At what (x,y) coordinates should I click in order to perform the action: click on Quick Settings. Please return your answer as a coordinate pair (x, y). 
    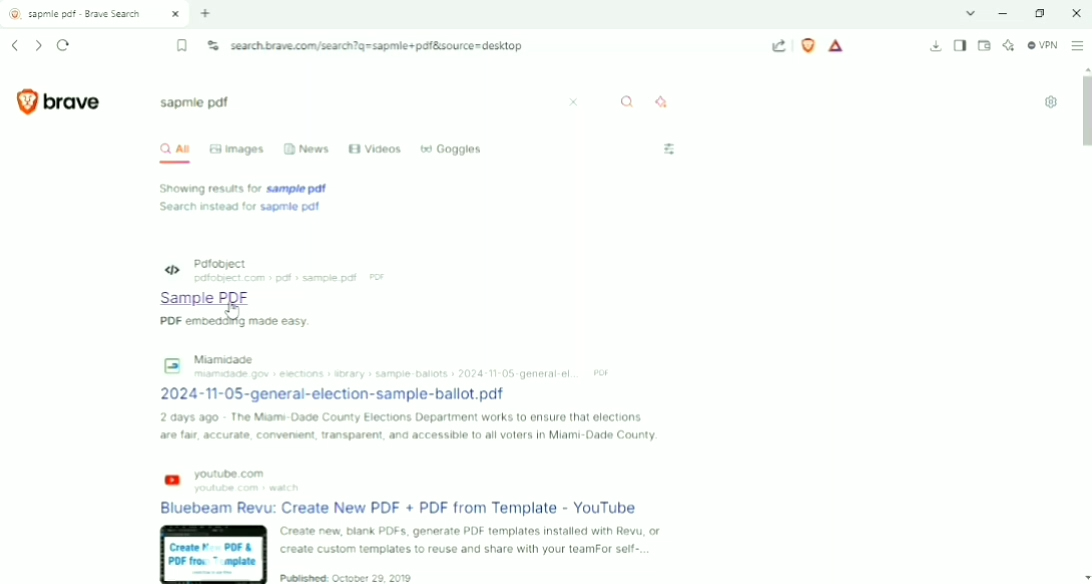
    Looking at the image, I should click on (1051, 102).